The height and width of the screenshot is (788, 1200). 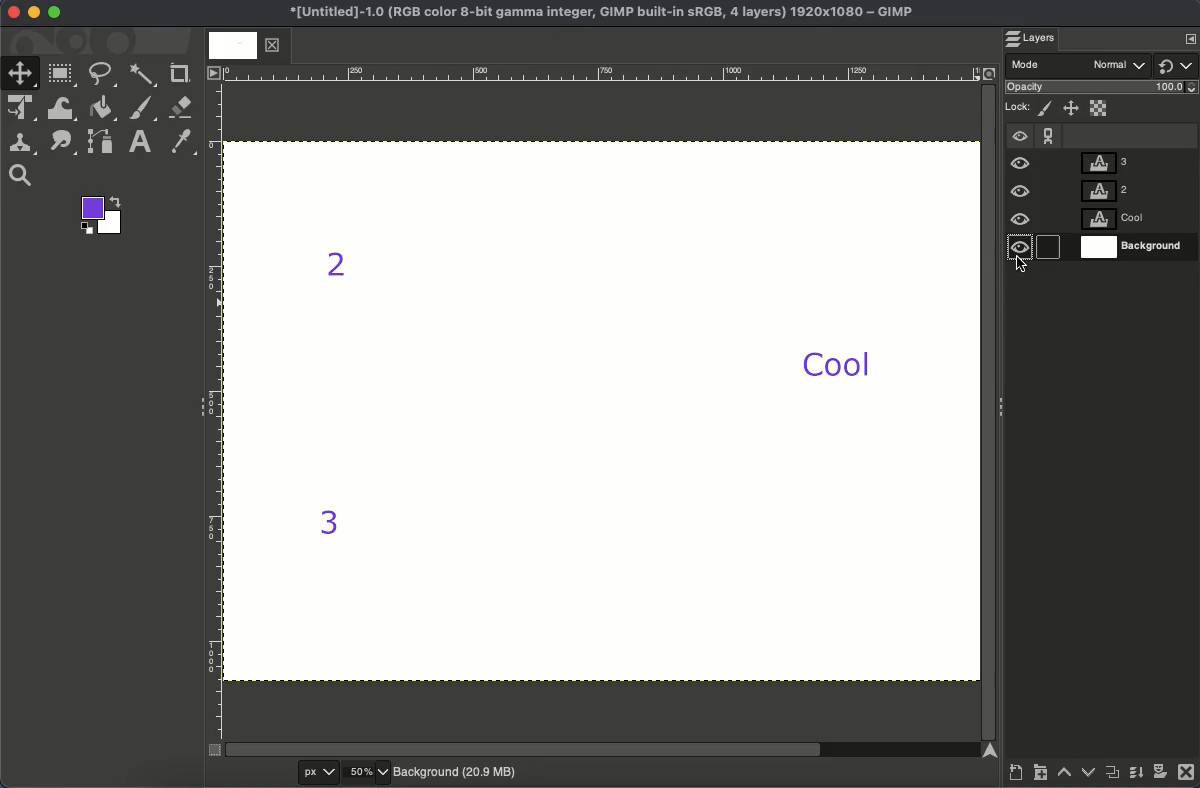 What do you see at coordinates (25, 143) in the screenshot?
I see `Clone` at bounding box center [25, 143].